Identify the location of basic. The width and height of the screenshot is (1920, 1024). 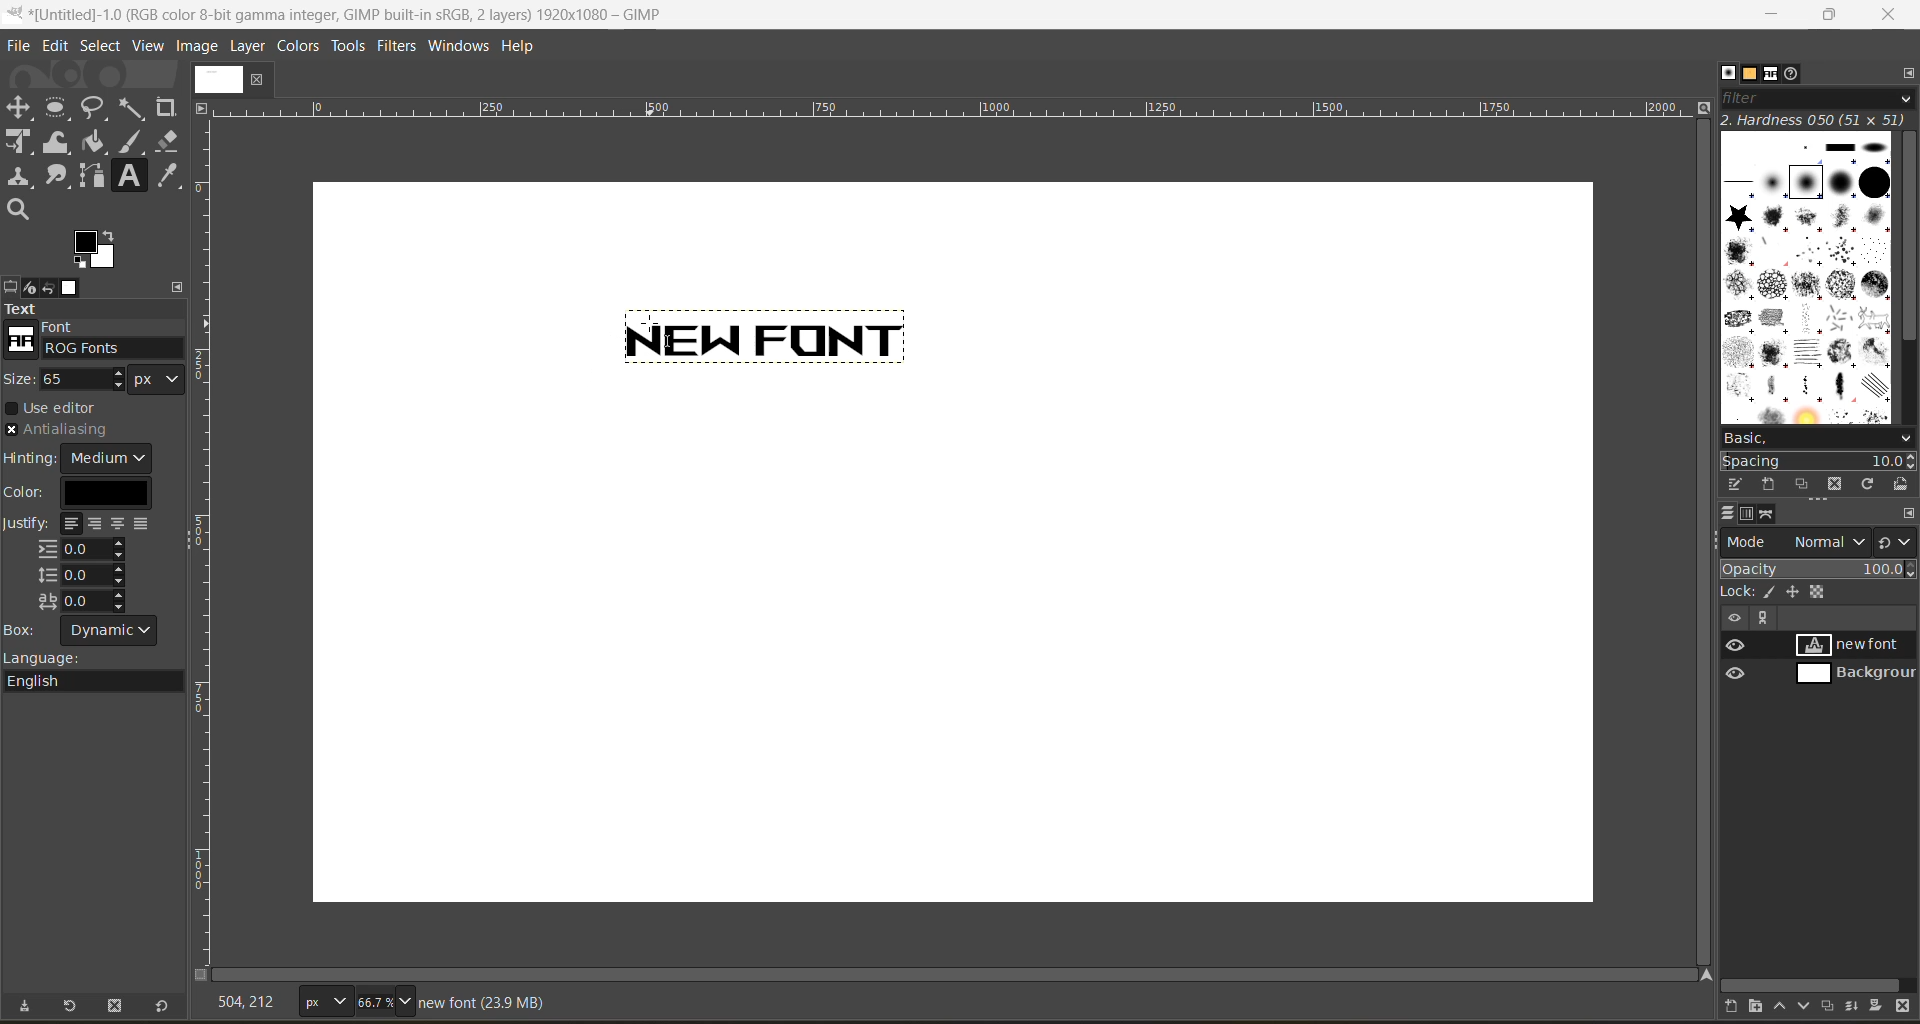
(1819, 440).